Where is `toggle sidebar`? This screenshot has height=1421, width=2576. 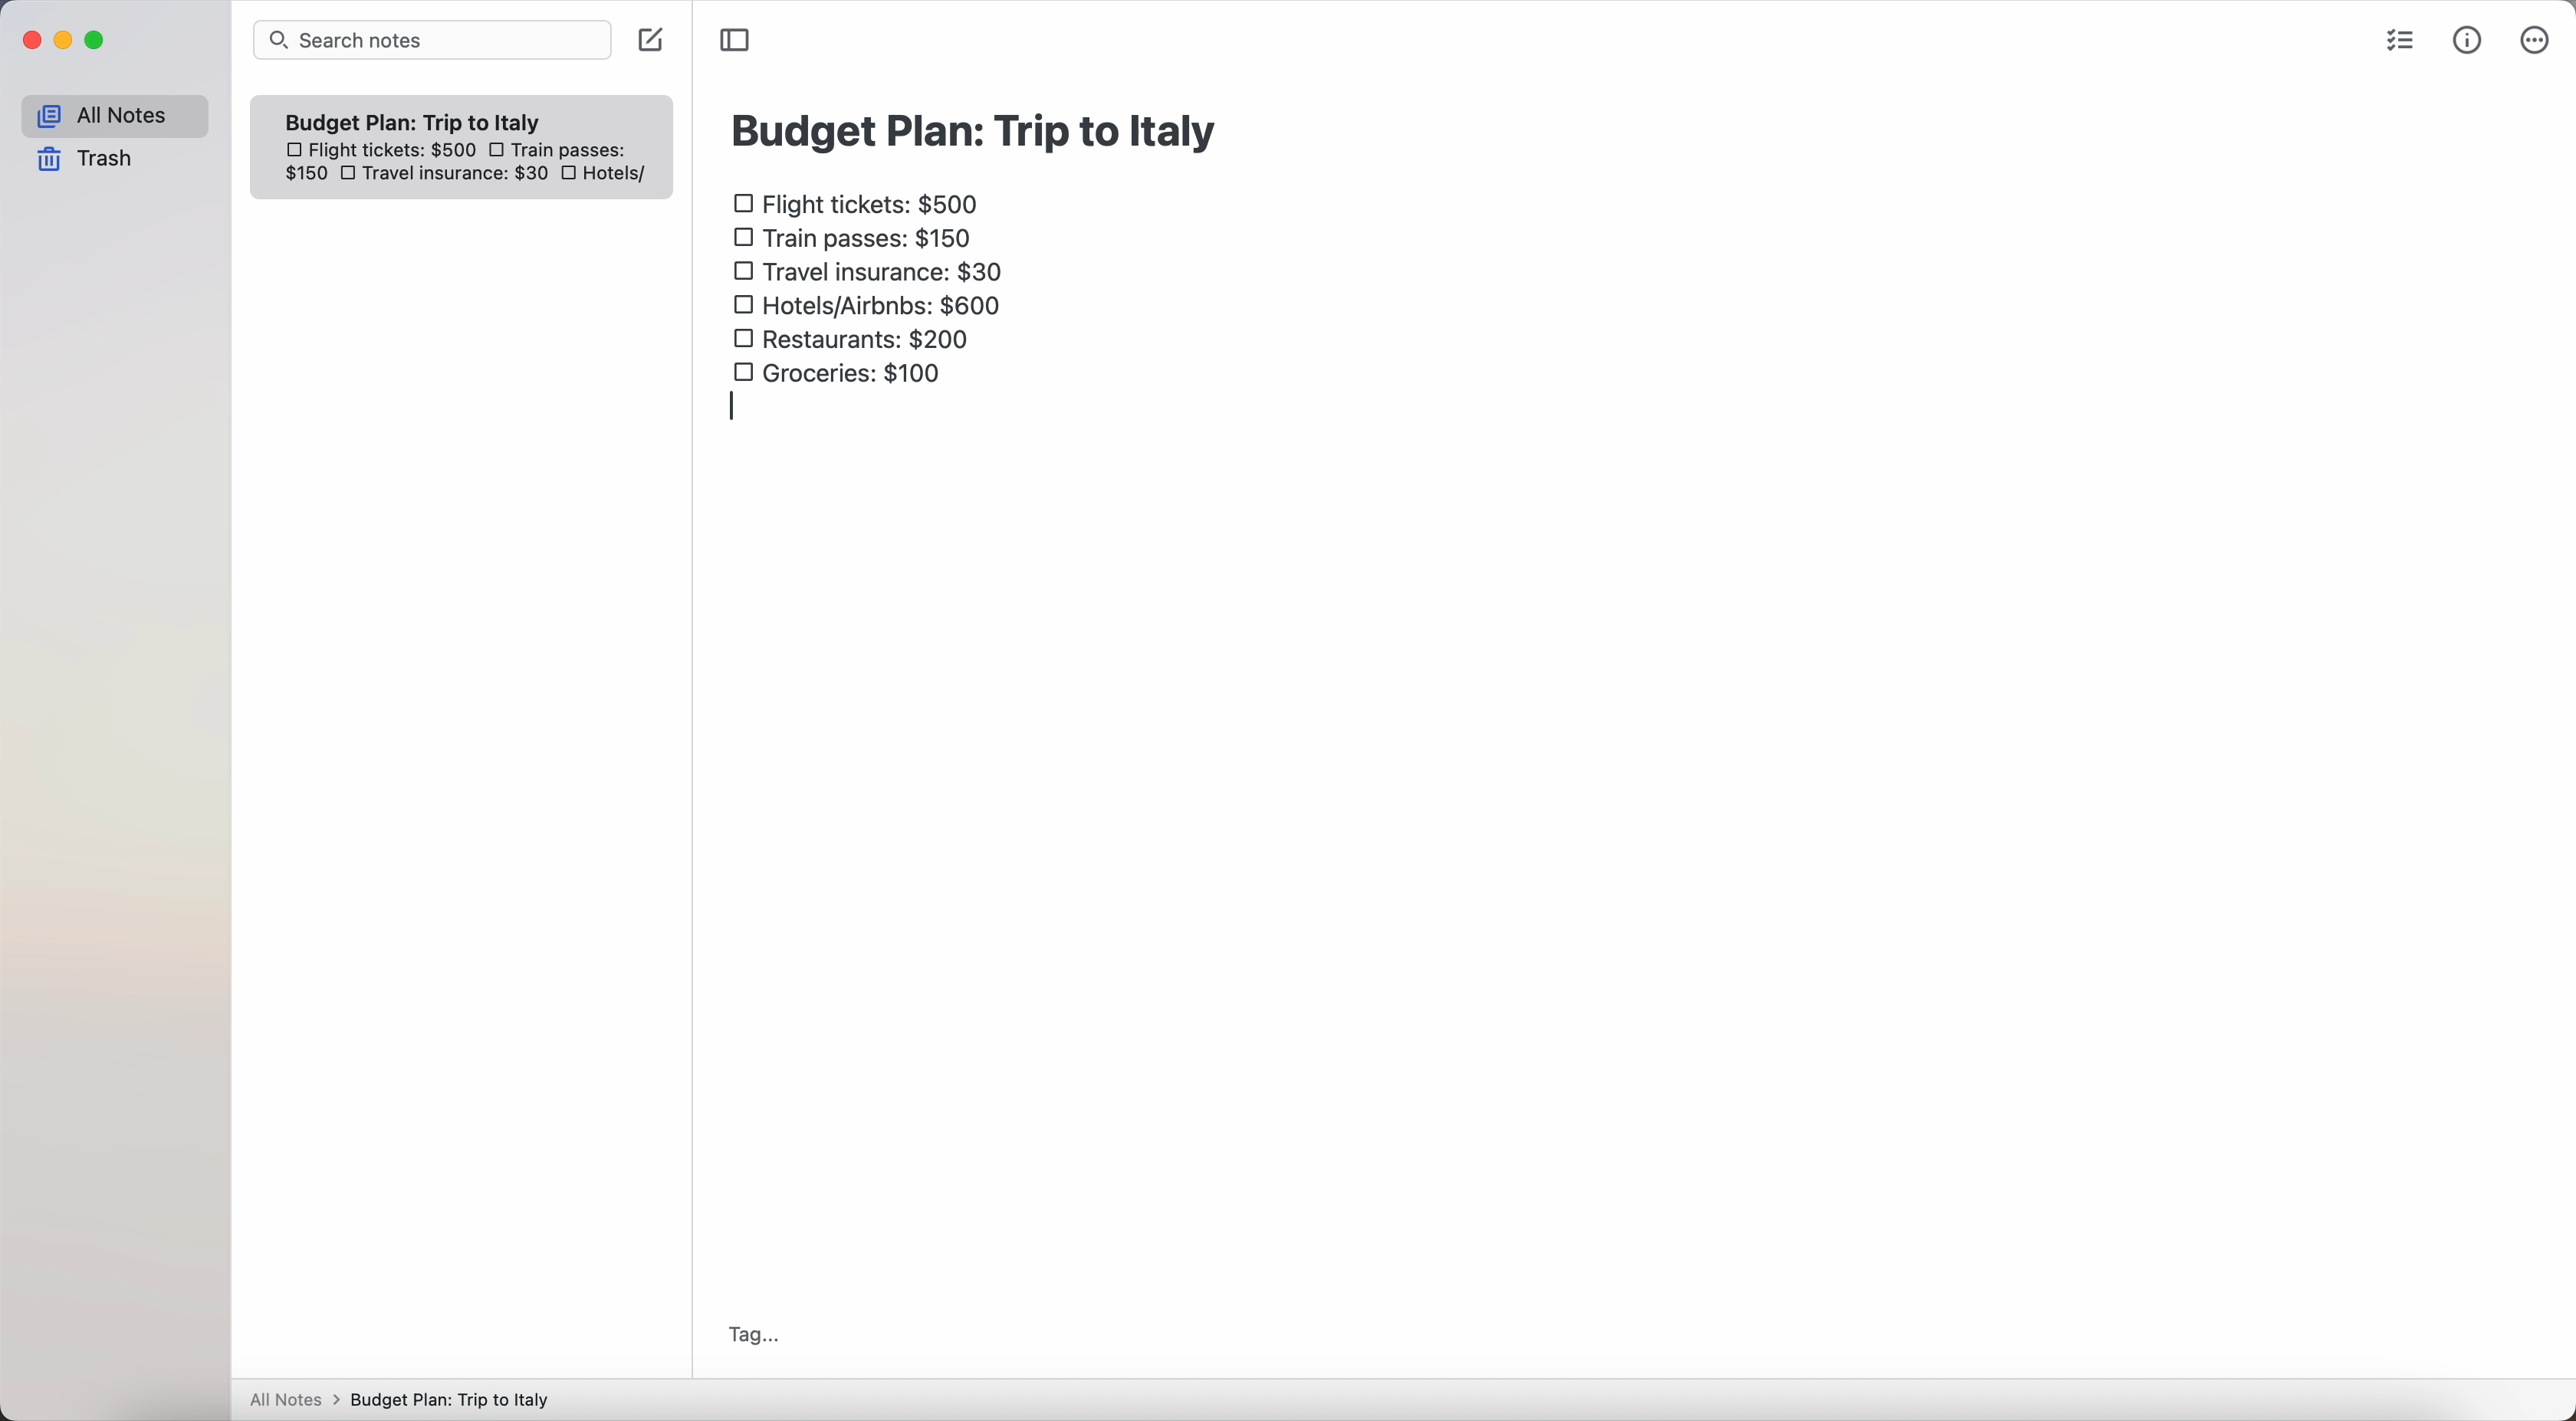 toggle sidebar is located at coordinates (736, 39).